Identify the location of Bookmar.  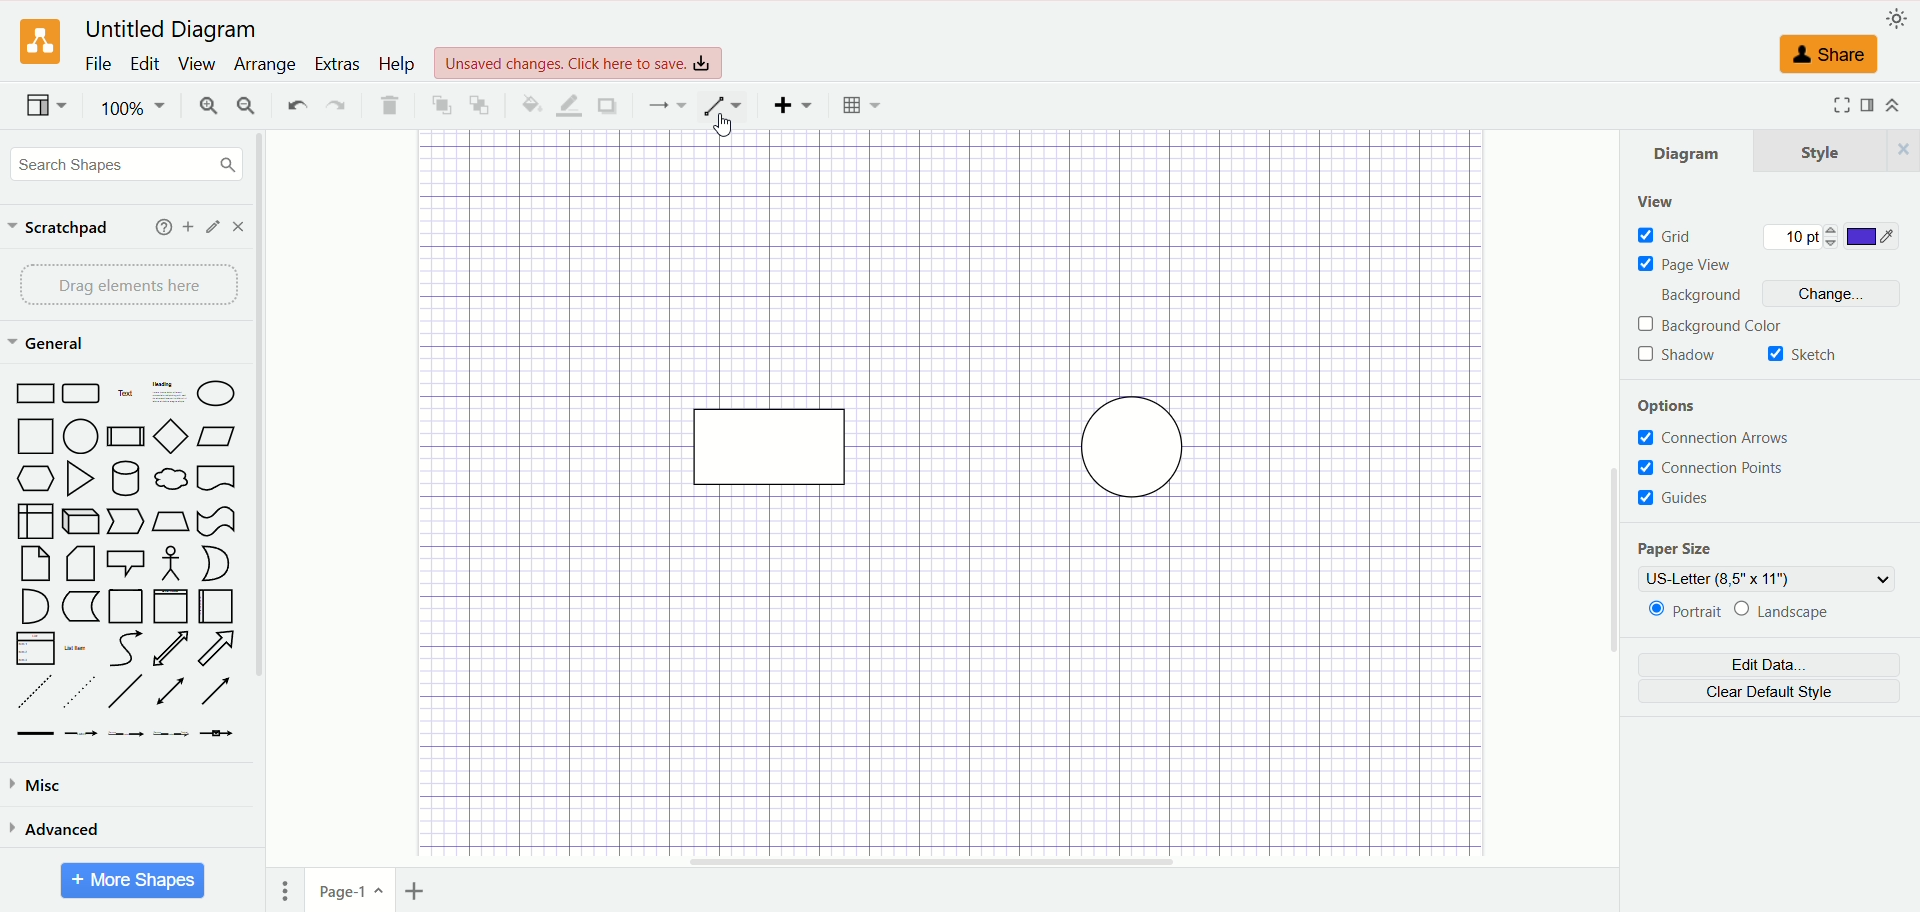
(218, 481).